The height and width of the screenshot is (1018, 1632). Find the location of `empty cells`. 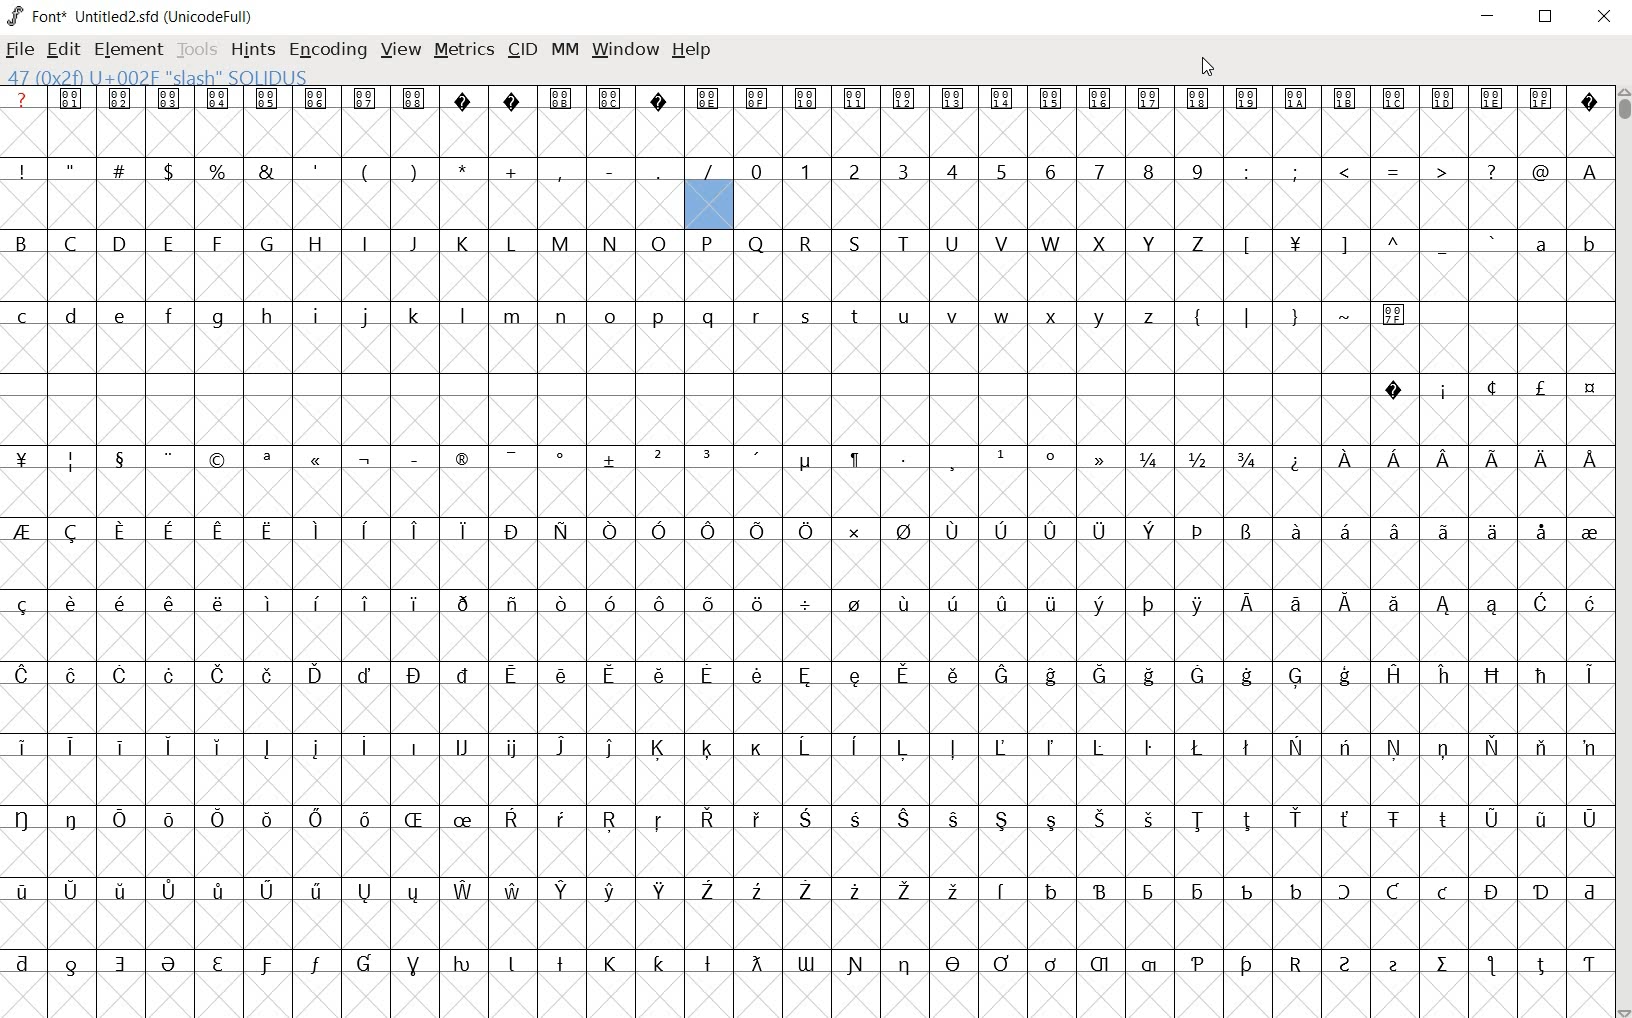

empty cells is located at coordinates (809, 419).